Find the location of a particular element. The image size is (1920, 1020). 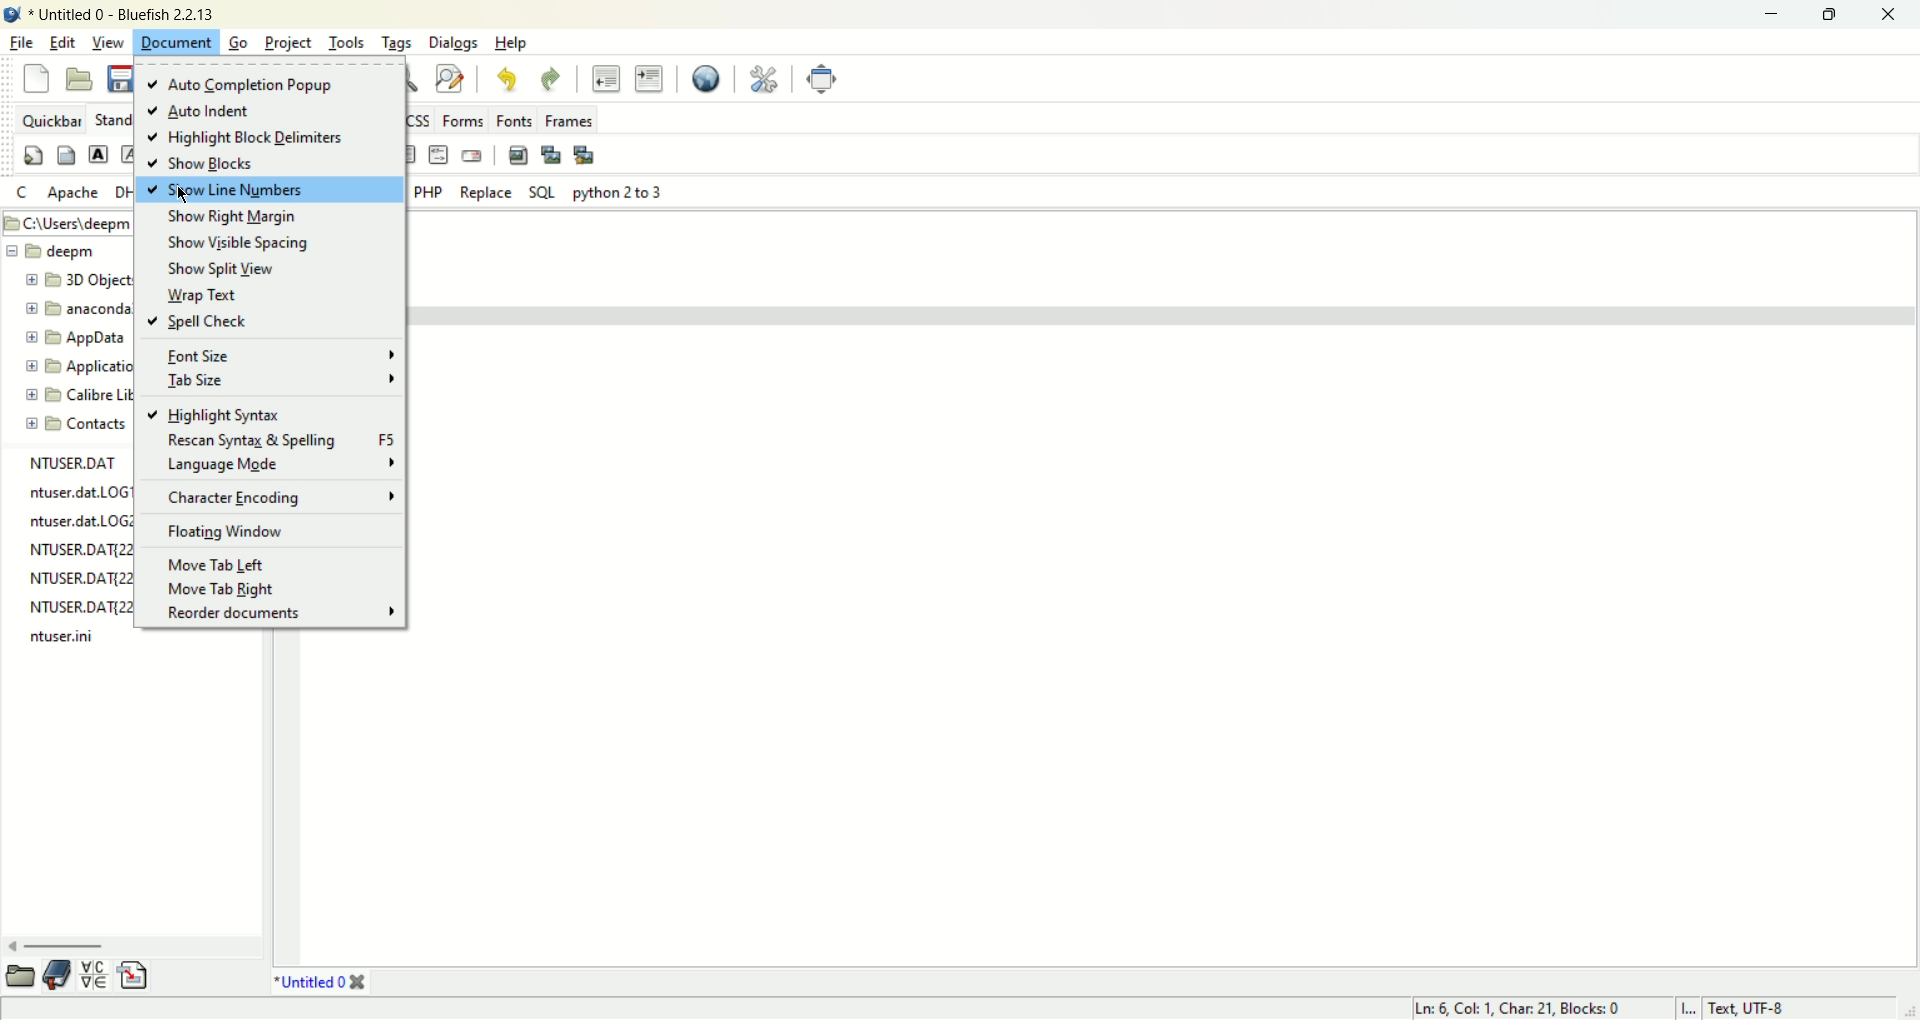

charmap is located at coordinates (94, 975).